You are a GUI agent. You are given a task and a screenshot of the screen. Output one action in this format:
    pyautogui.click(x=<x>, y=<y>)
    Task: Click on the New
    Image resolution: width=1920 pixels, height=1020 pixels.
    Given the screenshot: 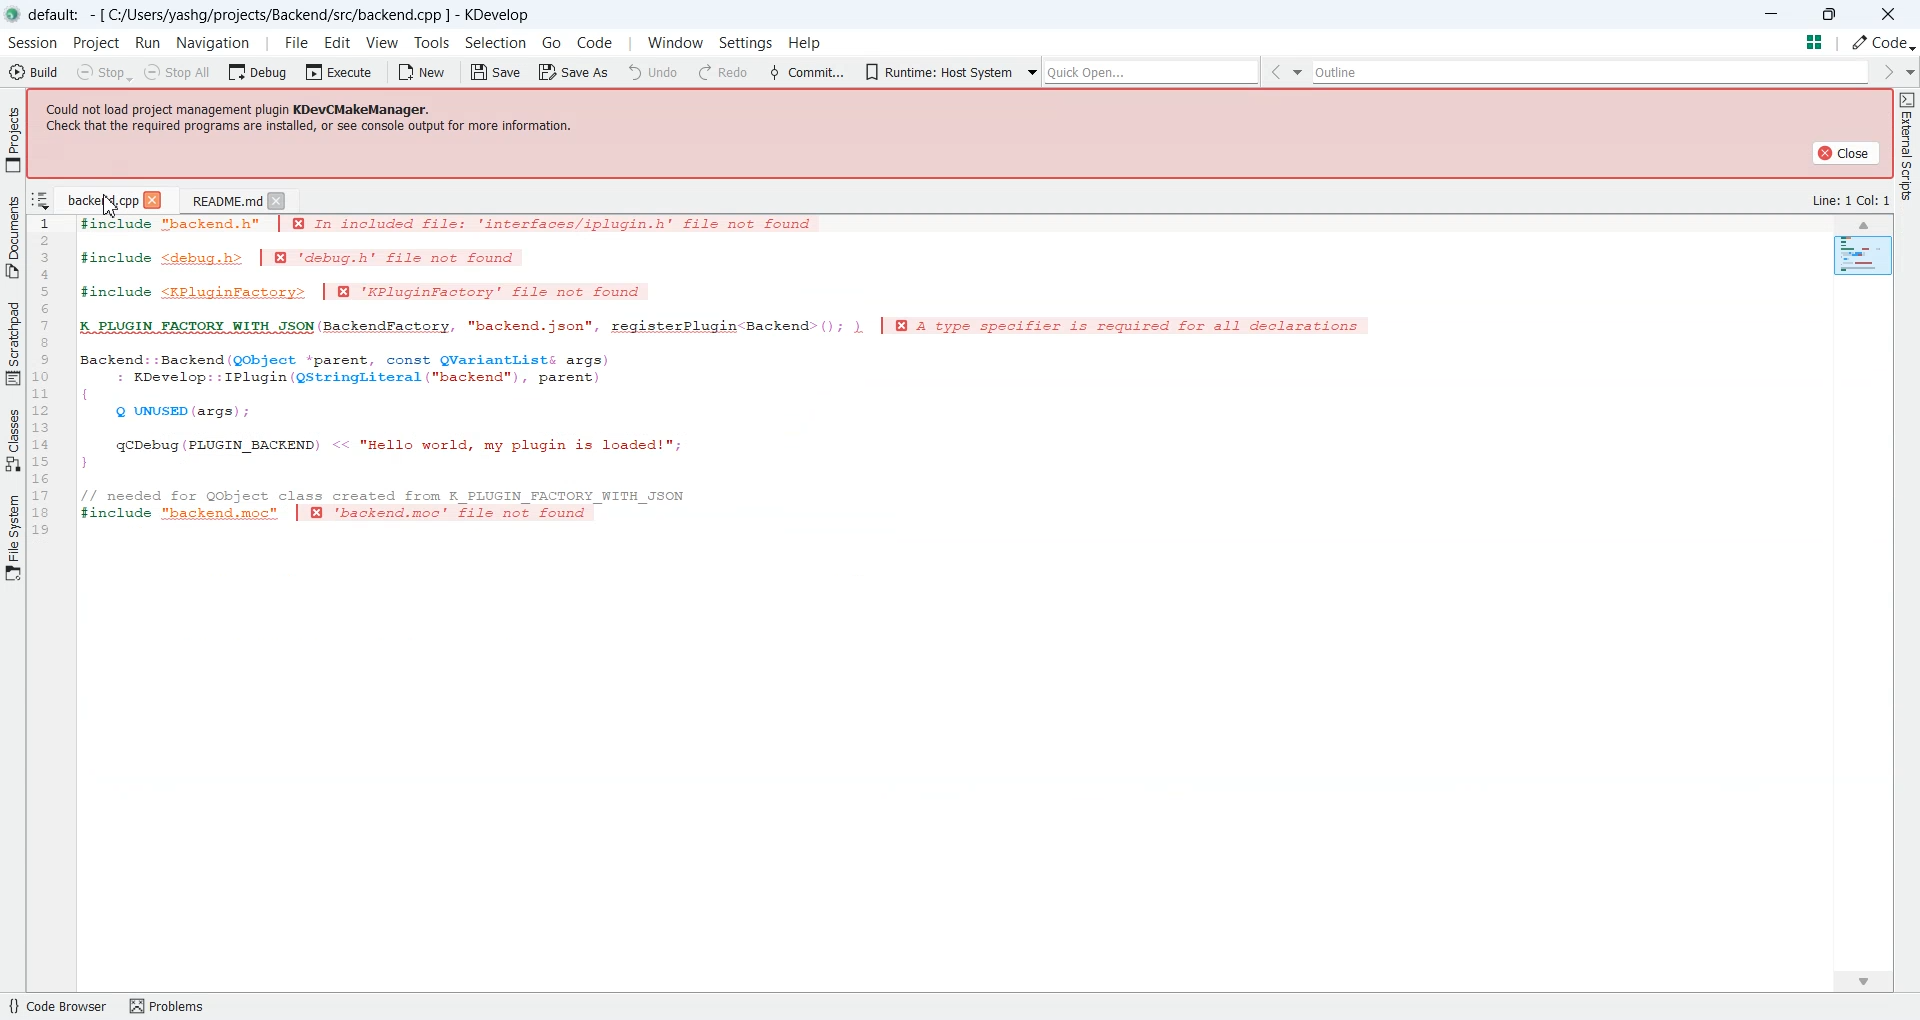 What is the action you would take?
    pyautogui.click(x=426, y=72)
    